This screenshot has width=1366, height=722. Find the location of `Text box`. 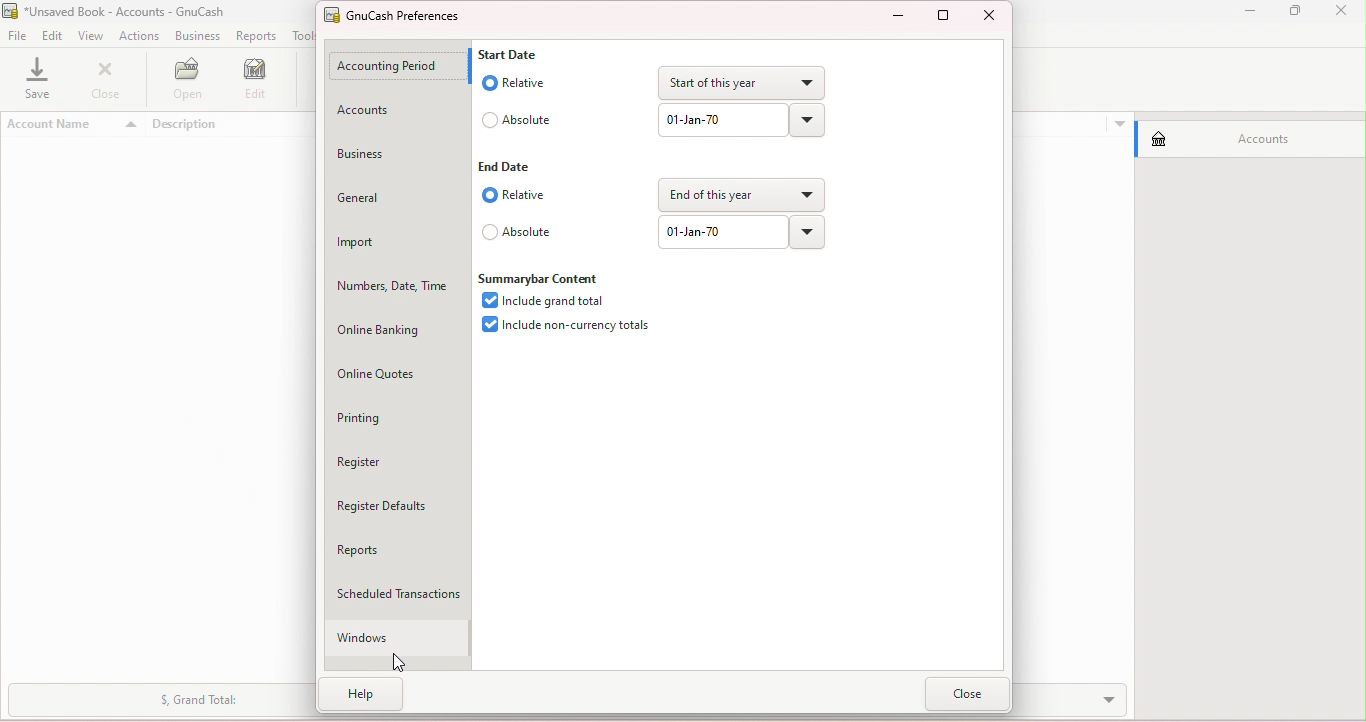

Text box is located at coordinates (721, 231).